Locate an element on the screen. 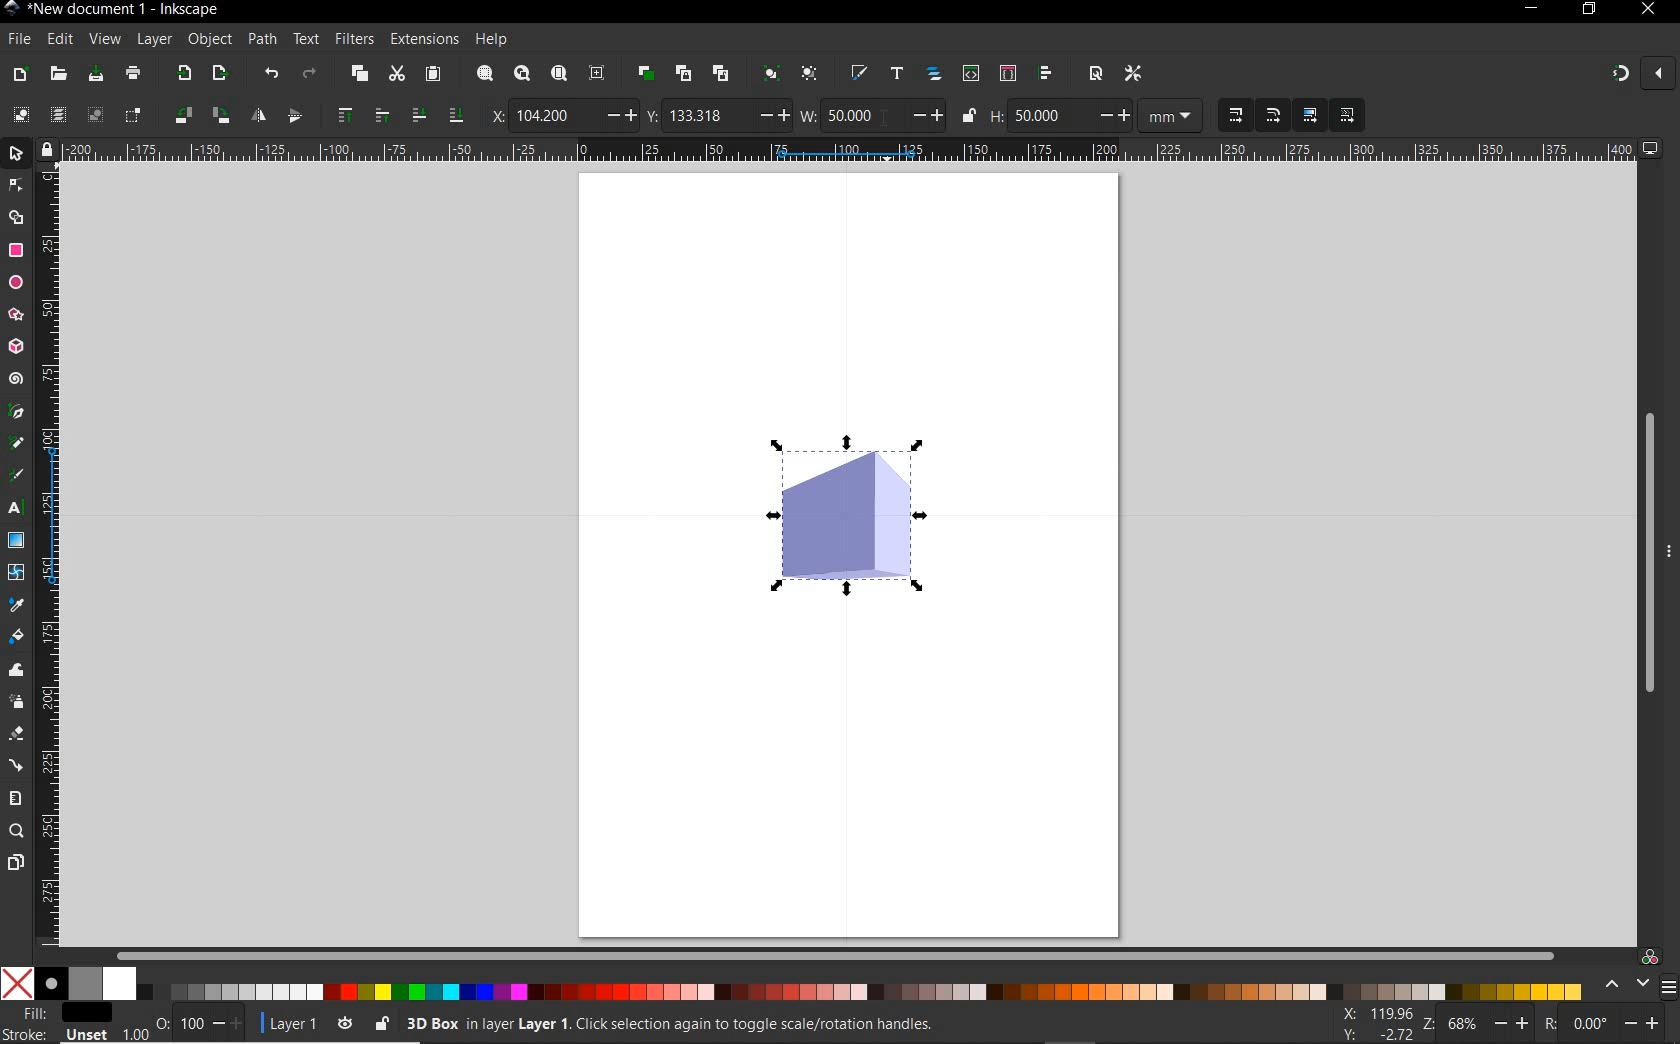 This screenshot has width=1680, height=1044. x is located at coordinates (492, 113).